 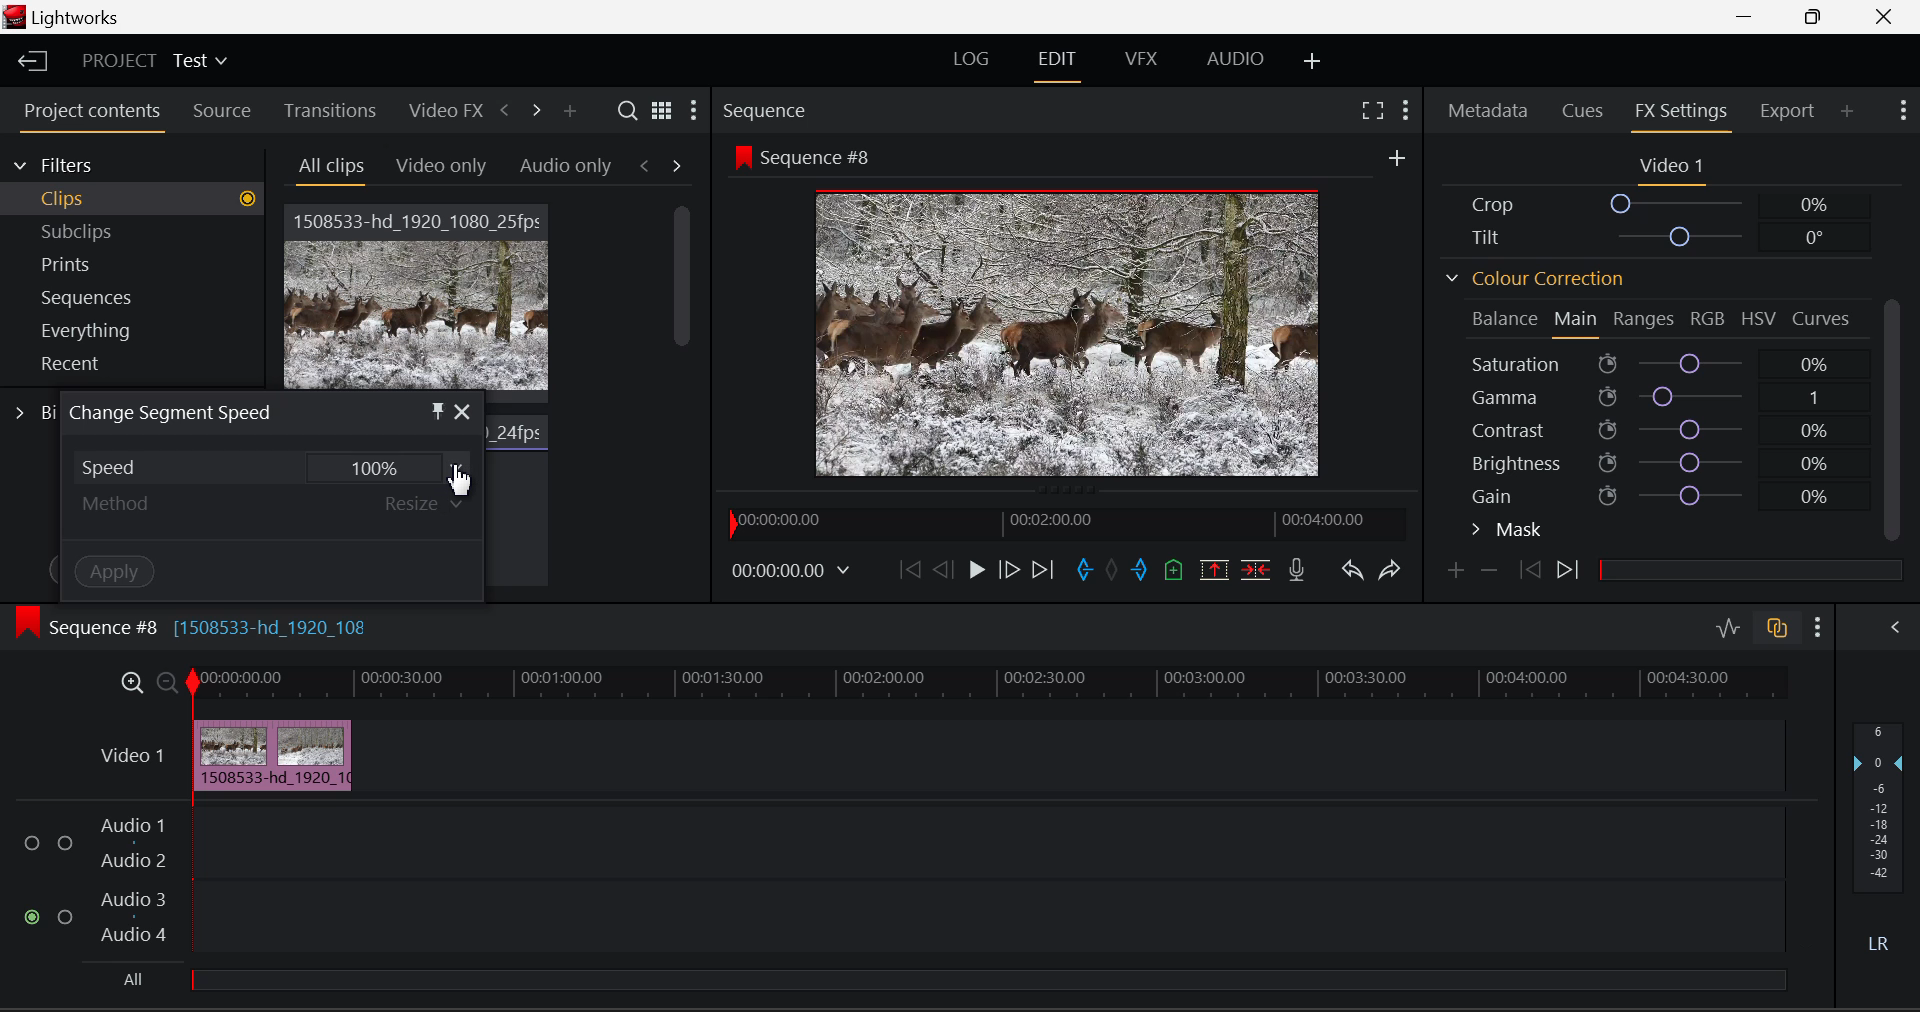 I want to click on Show Settings Menu, so click(x=1410, y=114).